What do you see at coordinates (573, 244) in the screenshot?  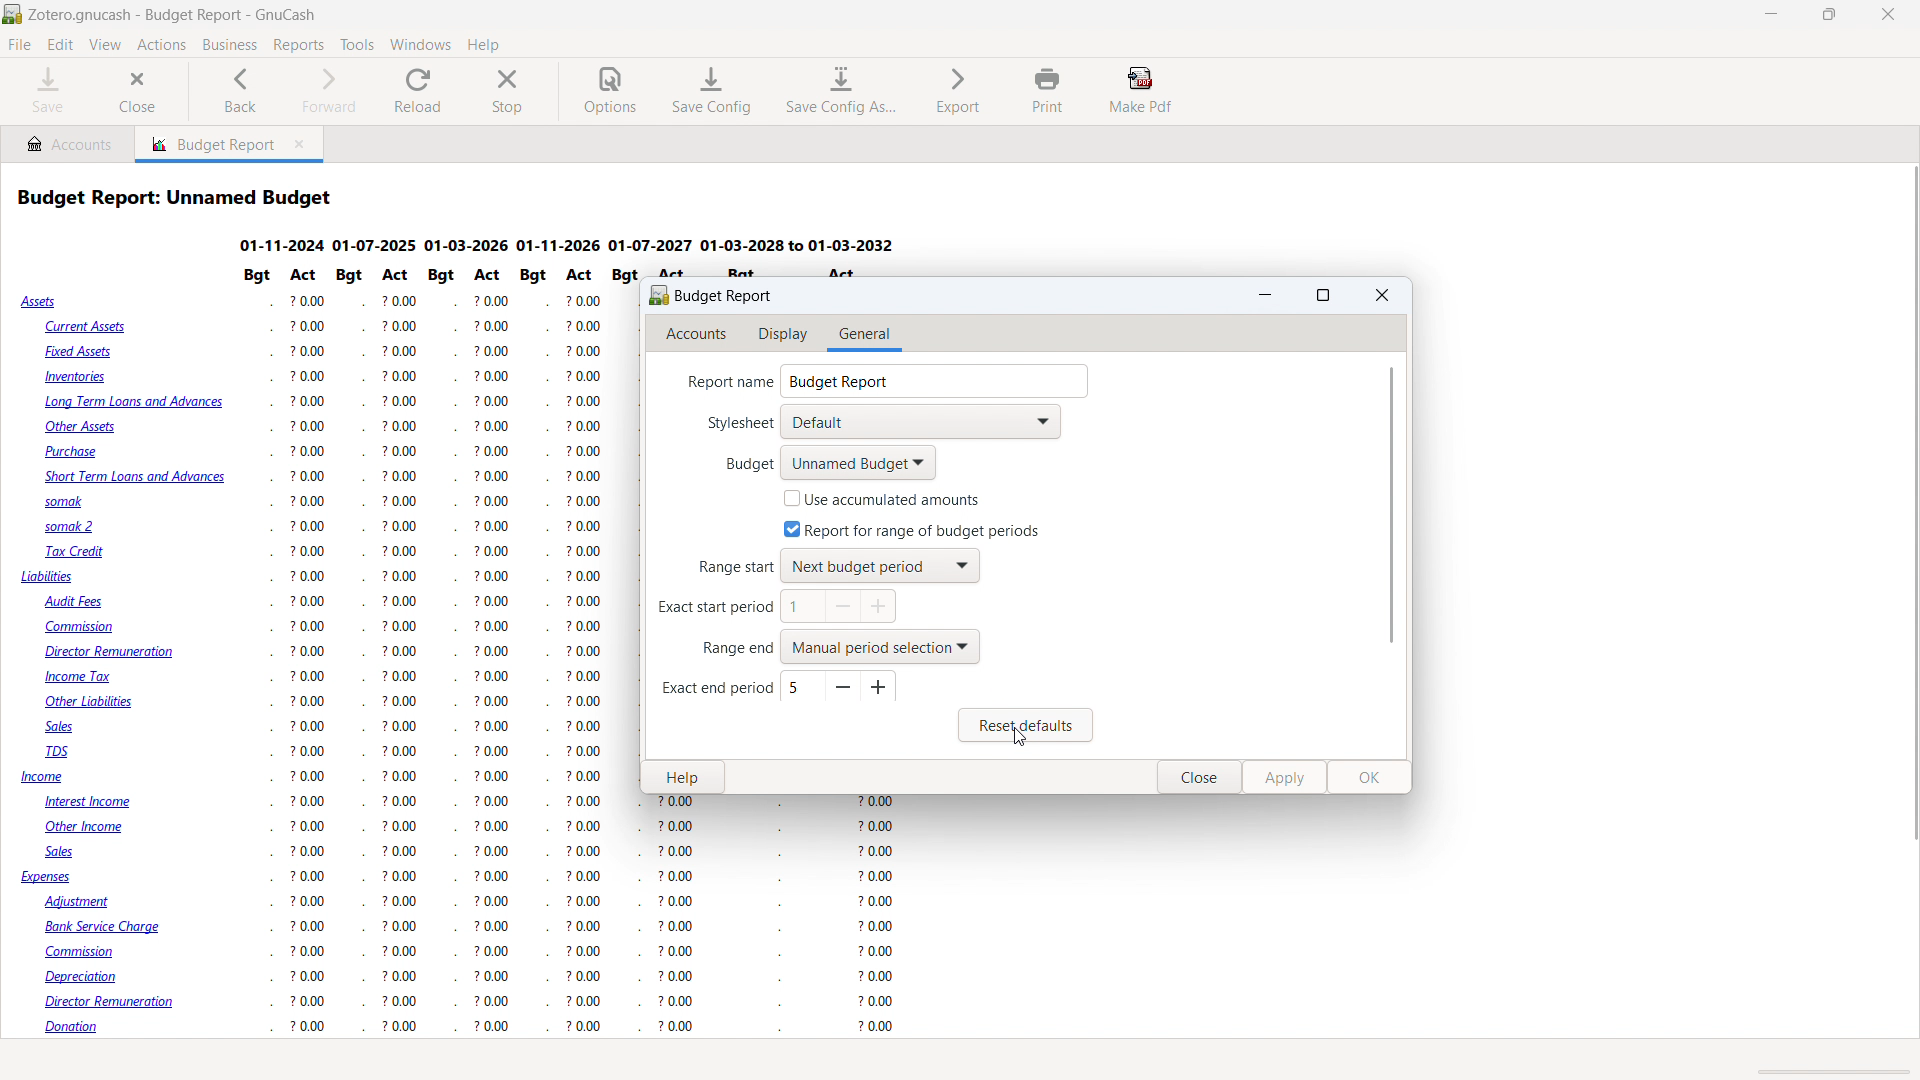 I see `timelines` at bounding box center [573, 244].